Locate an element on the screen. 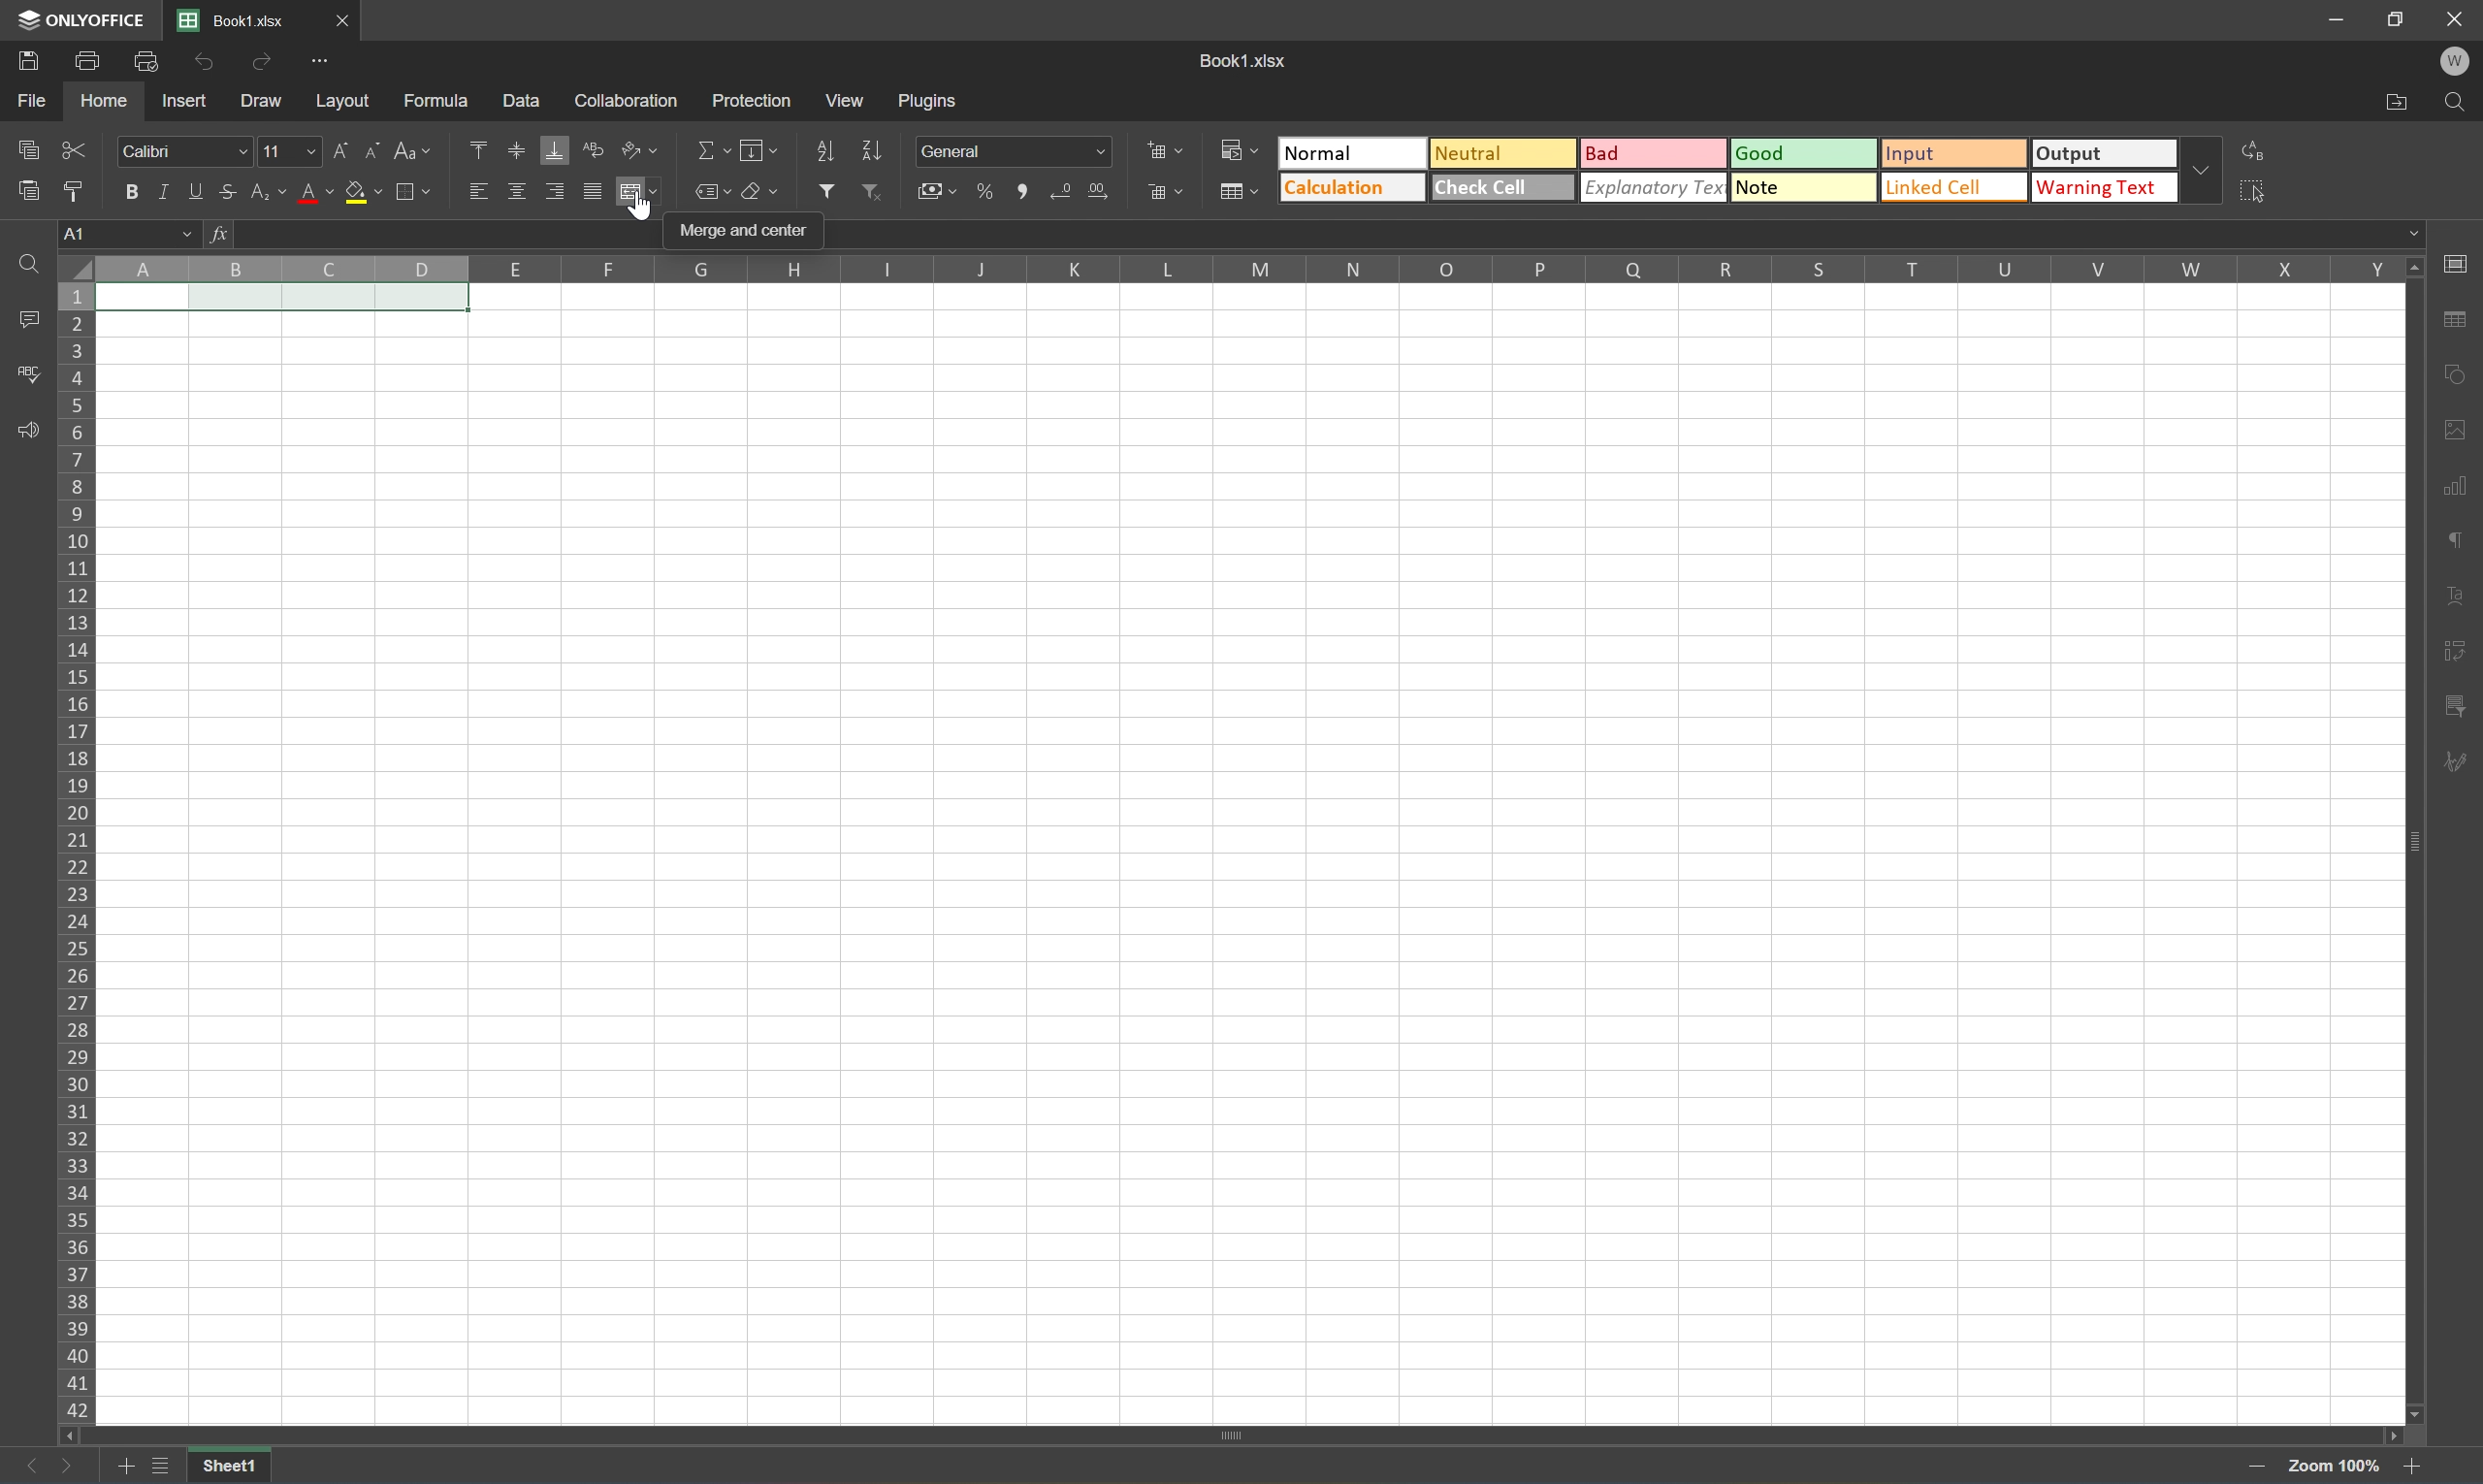 The width and height of the screenshot is (2483, 1484). CELLS A1 TO D1 is located at coordinates (285, 301).